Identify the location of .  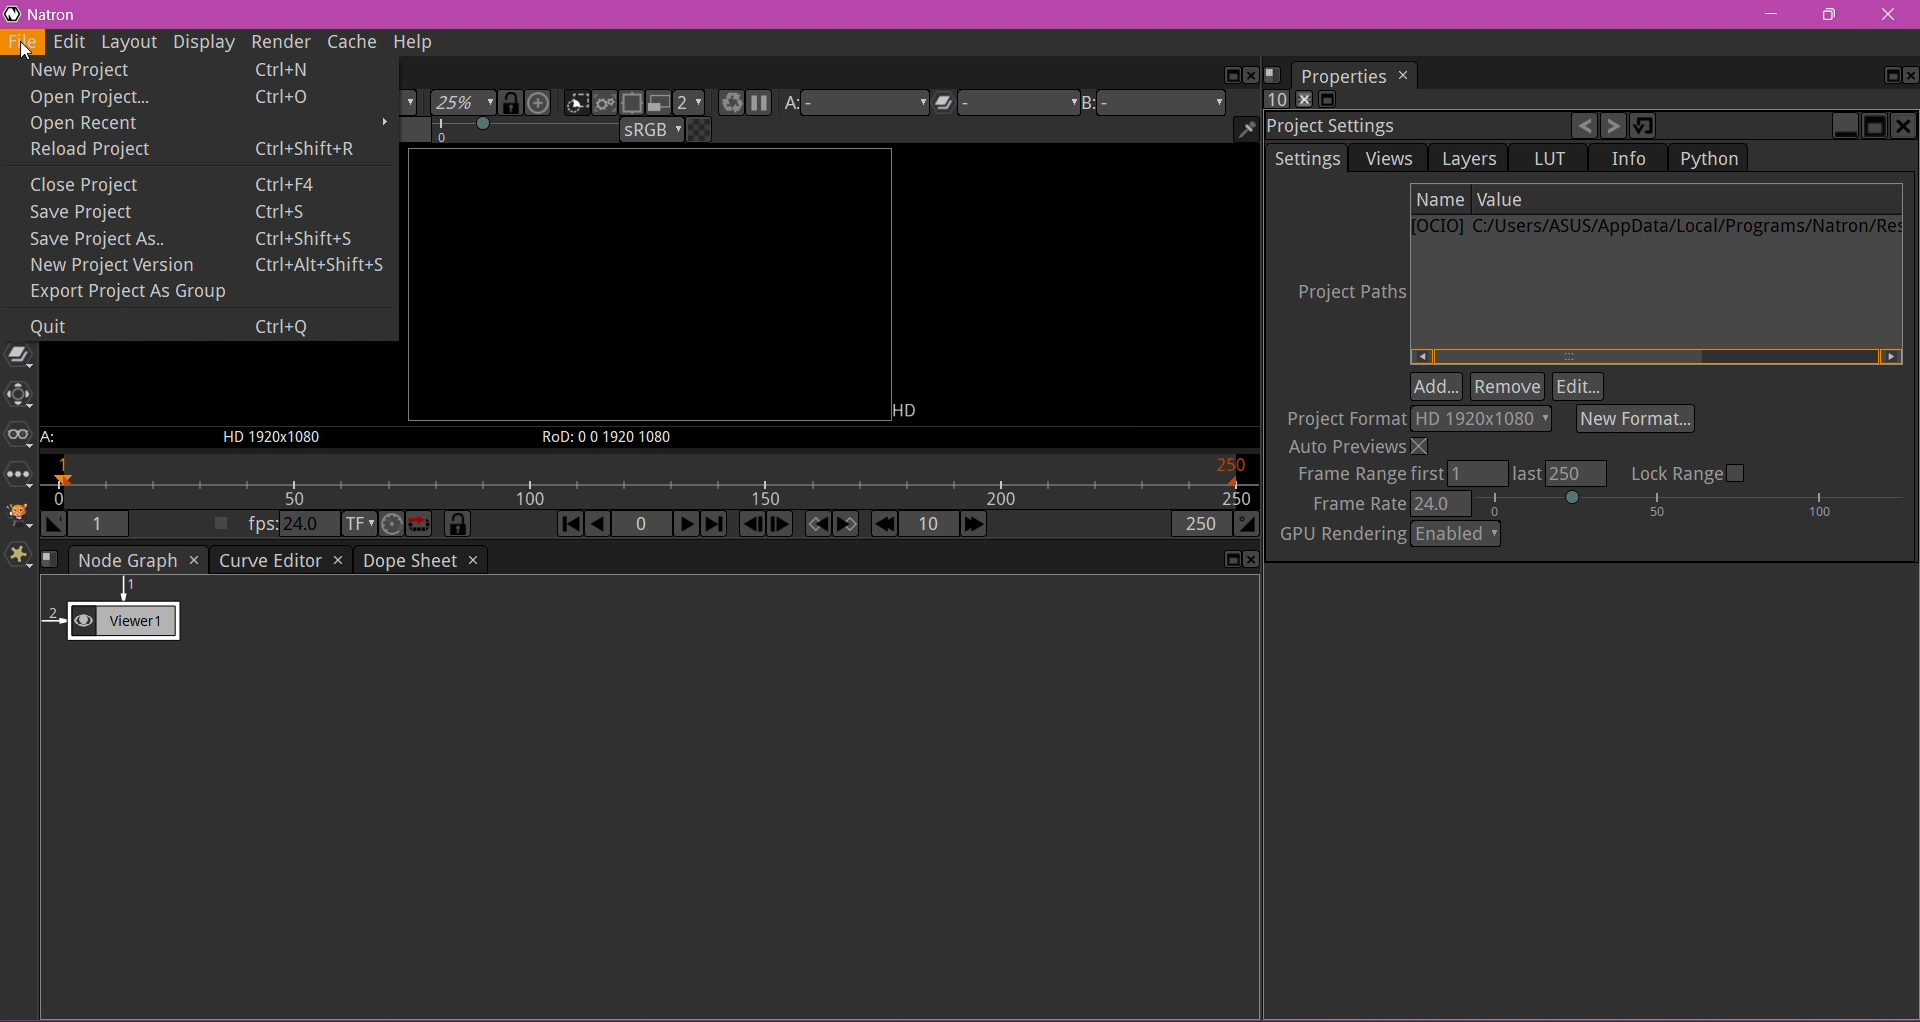
(1388, 158).